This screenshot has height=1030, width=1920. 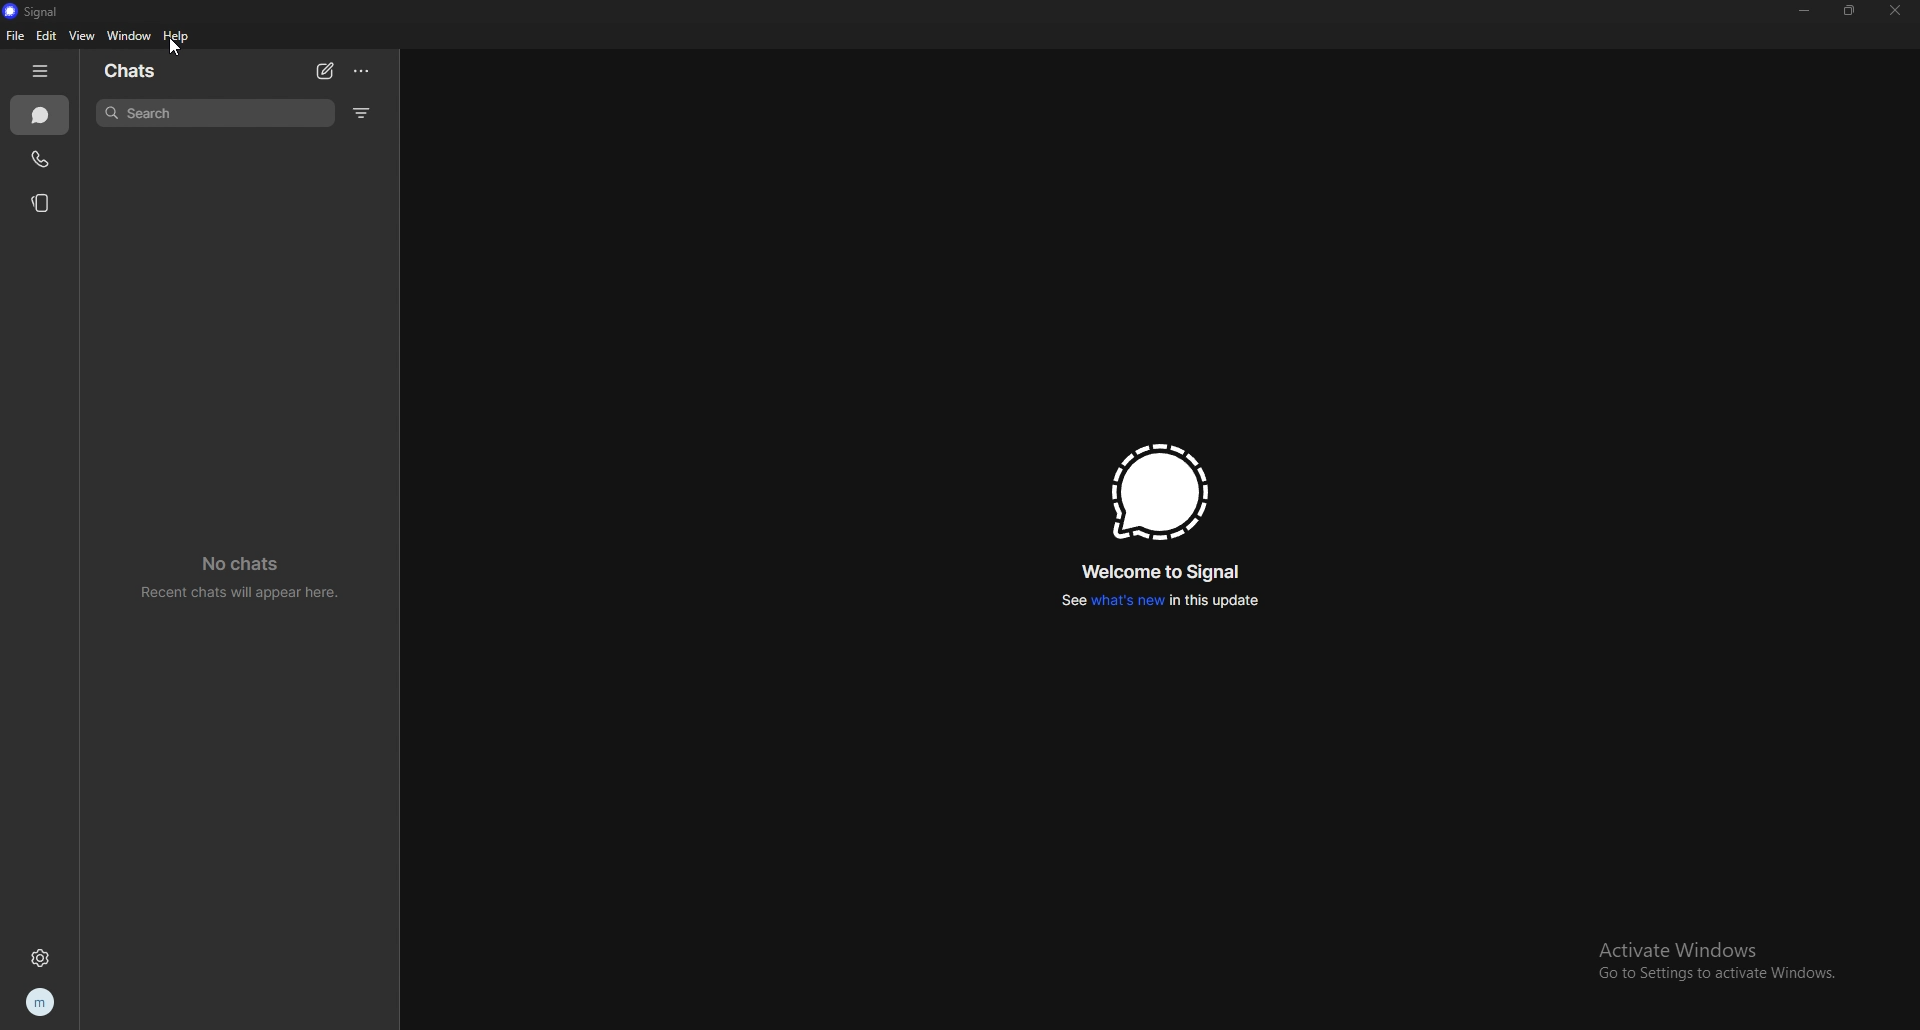 I want to click on resize, so click(x=1851, y=11).